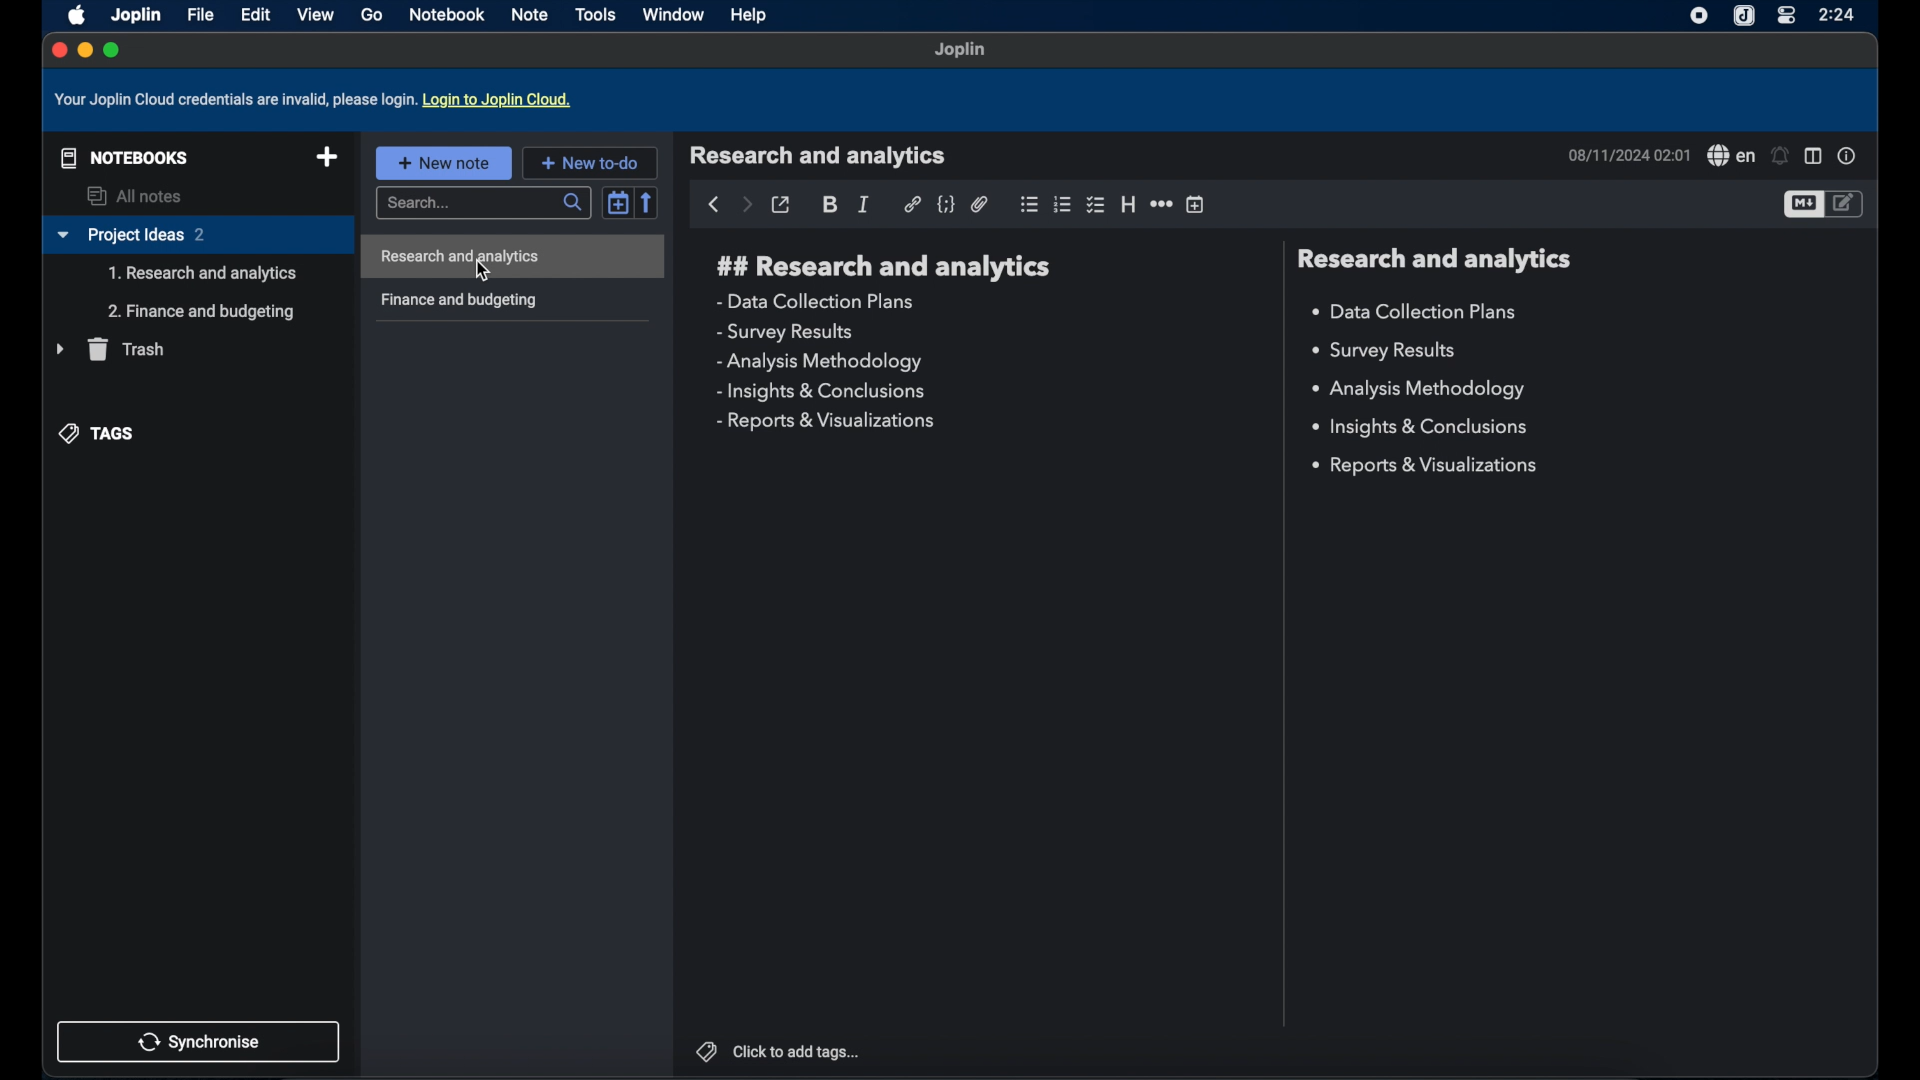  I want to click on note, so click(531, 14).